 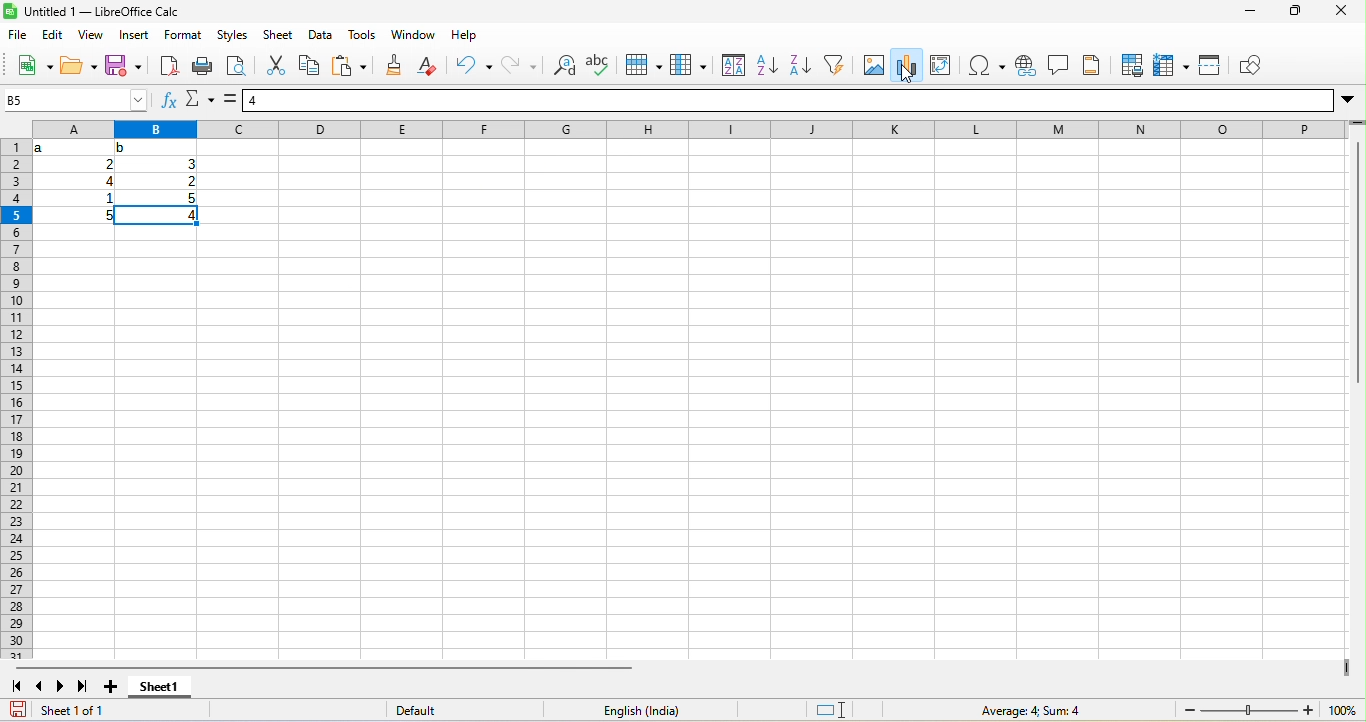 I want to click on split window, so click(x=1209, y=67).